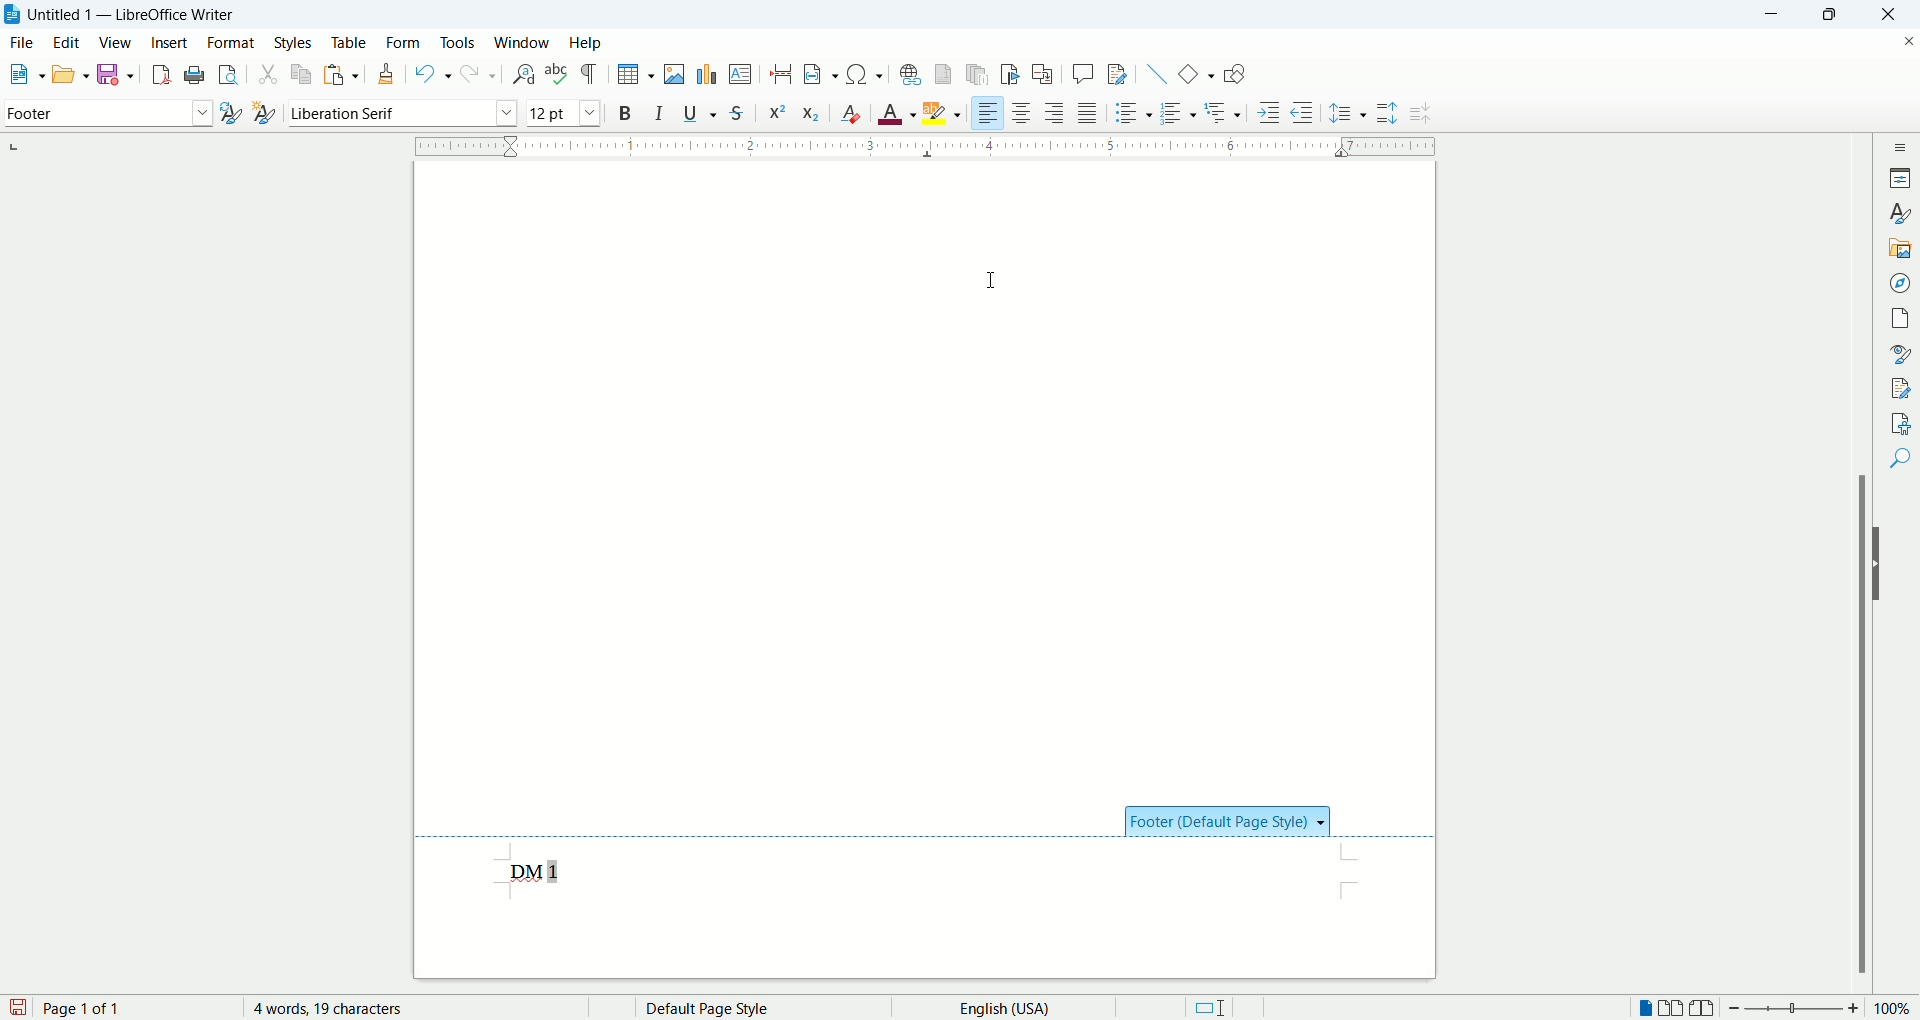 The height and width of the screenshot is (1020, 1920). I want to click on align left, so click(989, 114).